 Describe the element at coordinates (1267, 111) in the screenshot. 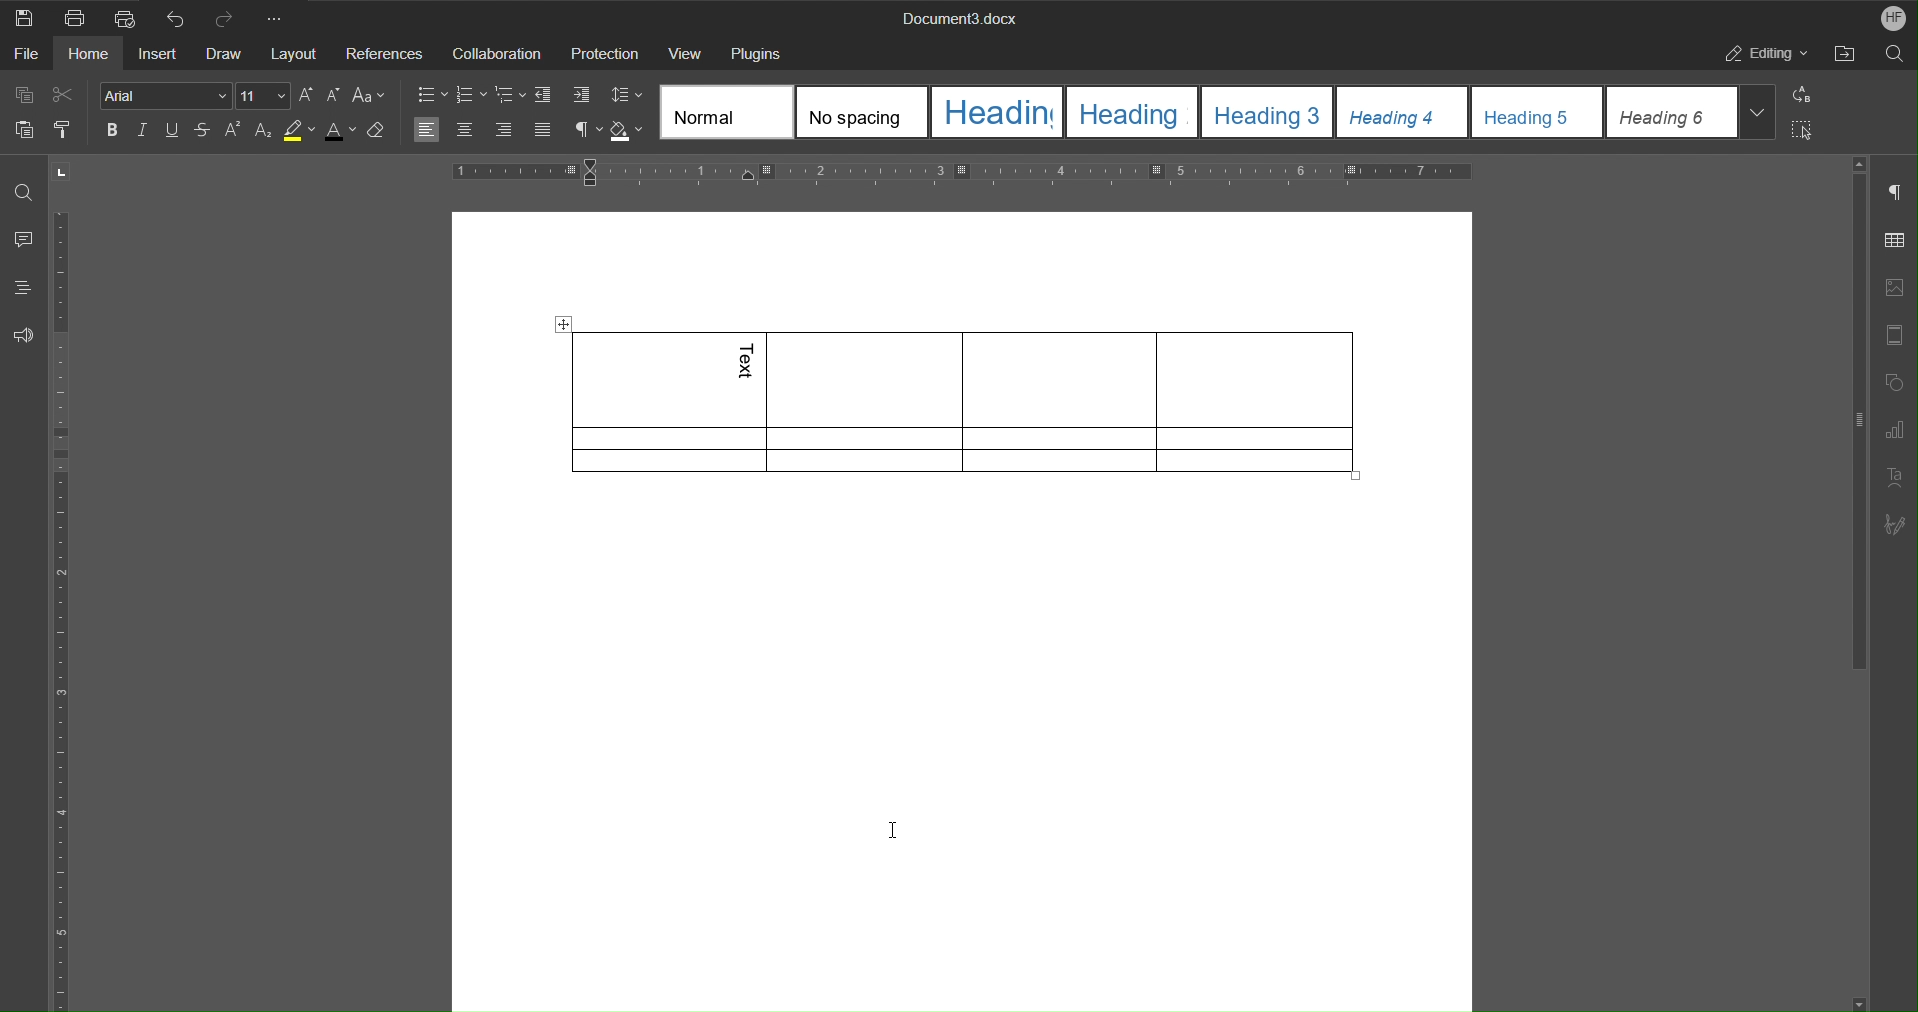

I see `Heading 3` at that location.